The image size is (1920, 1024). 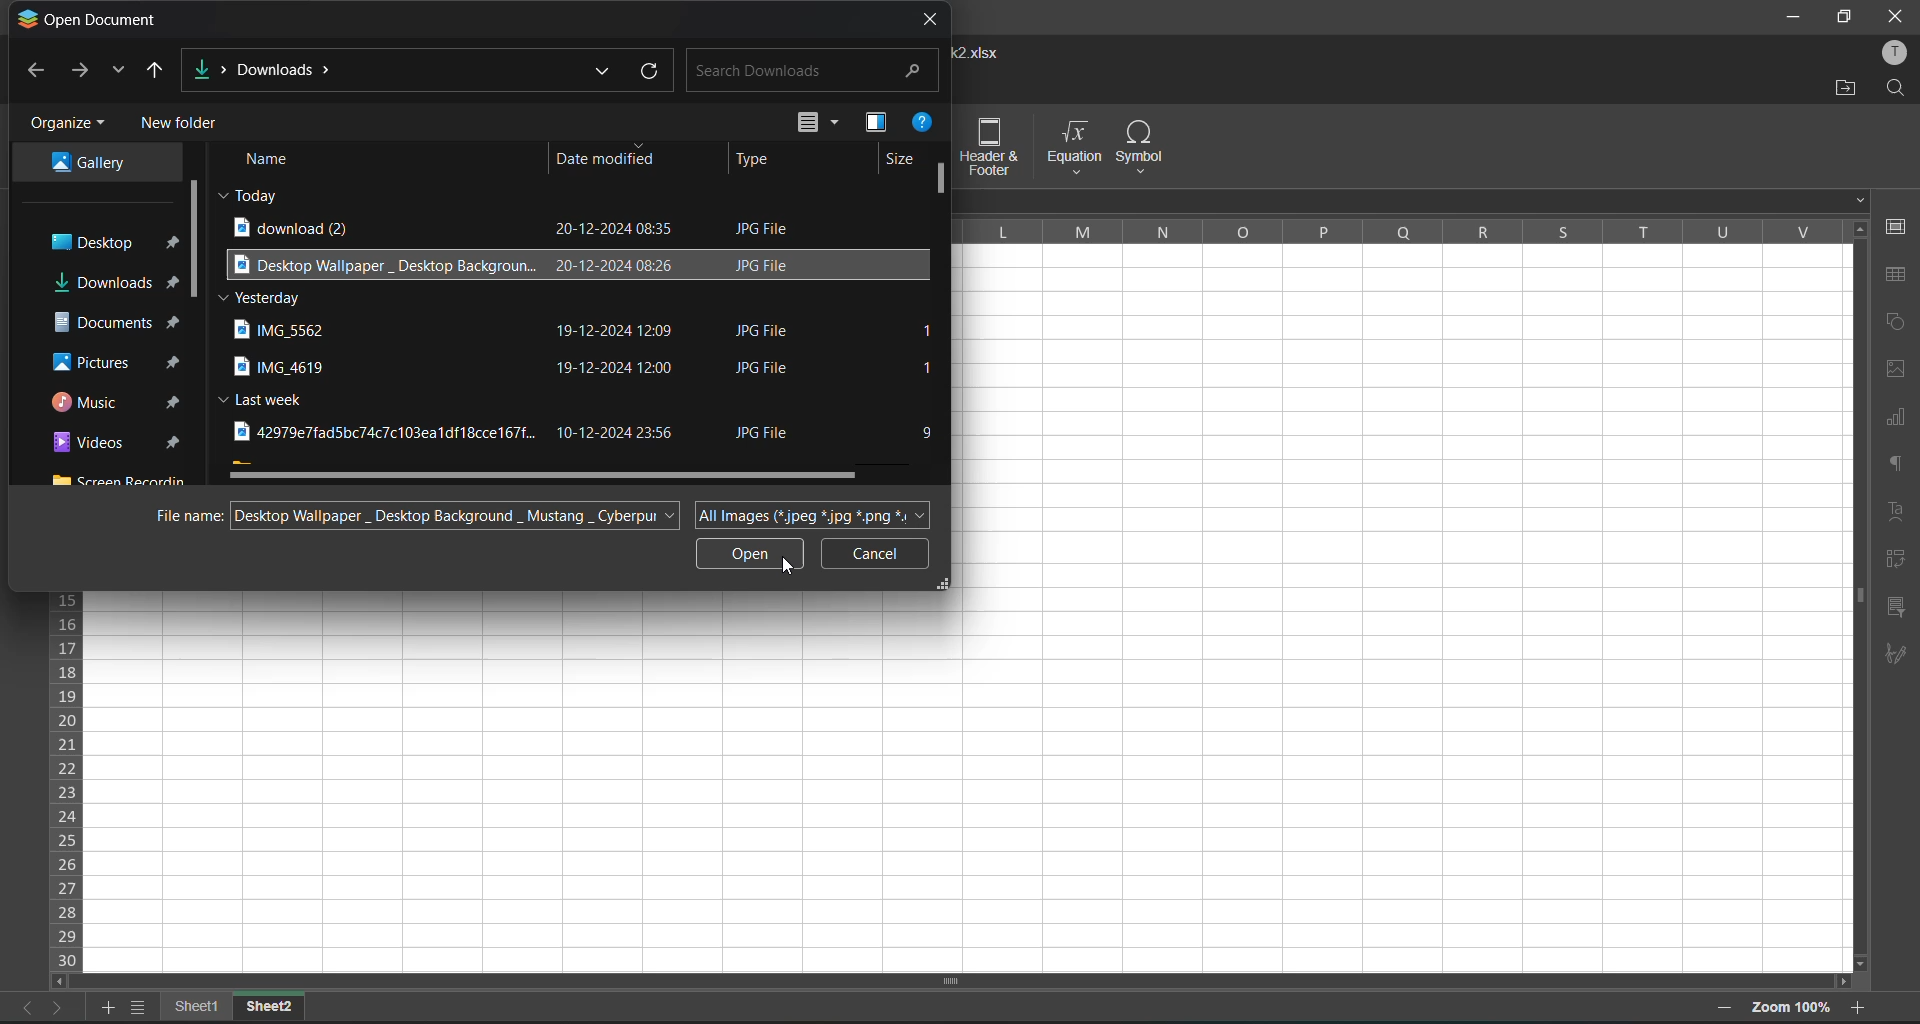 I want to click on downloads, so click(x=107, y=282).